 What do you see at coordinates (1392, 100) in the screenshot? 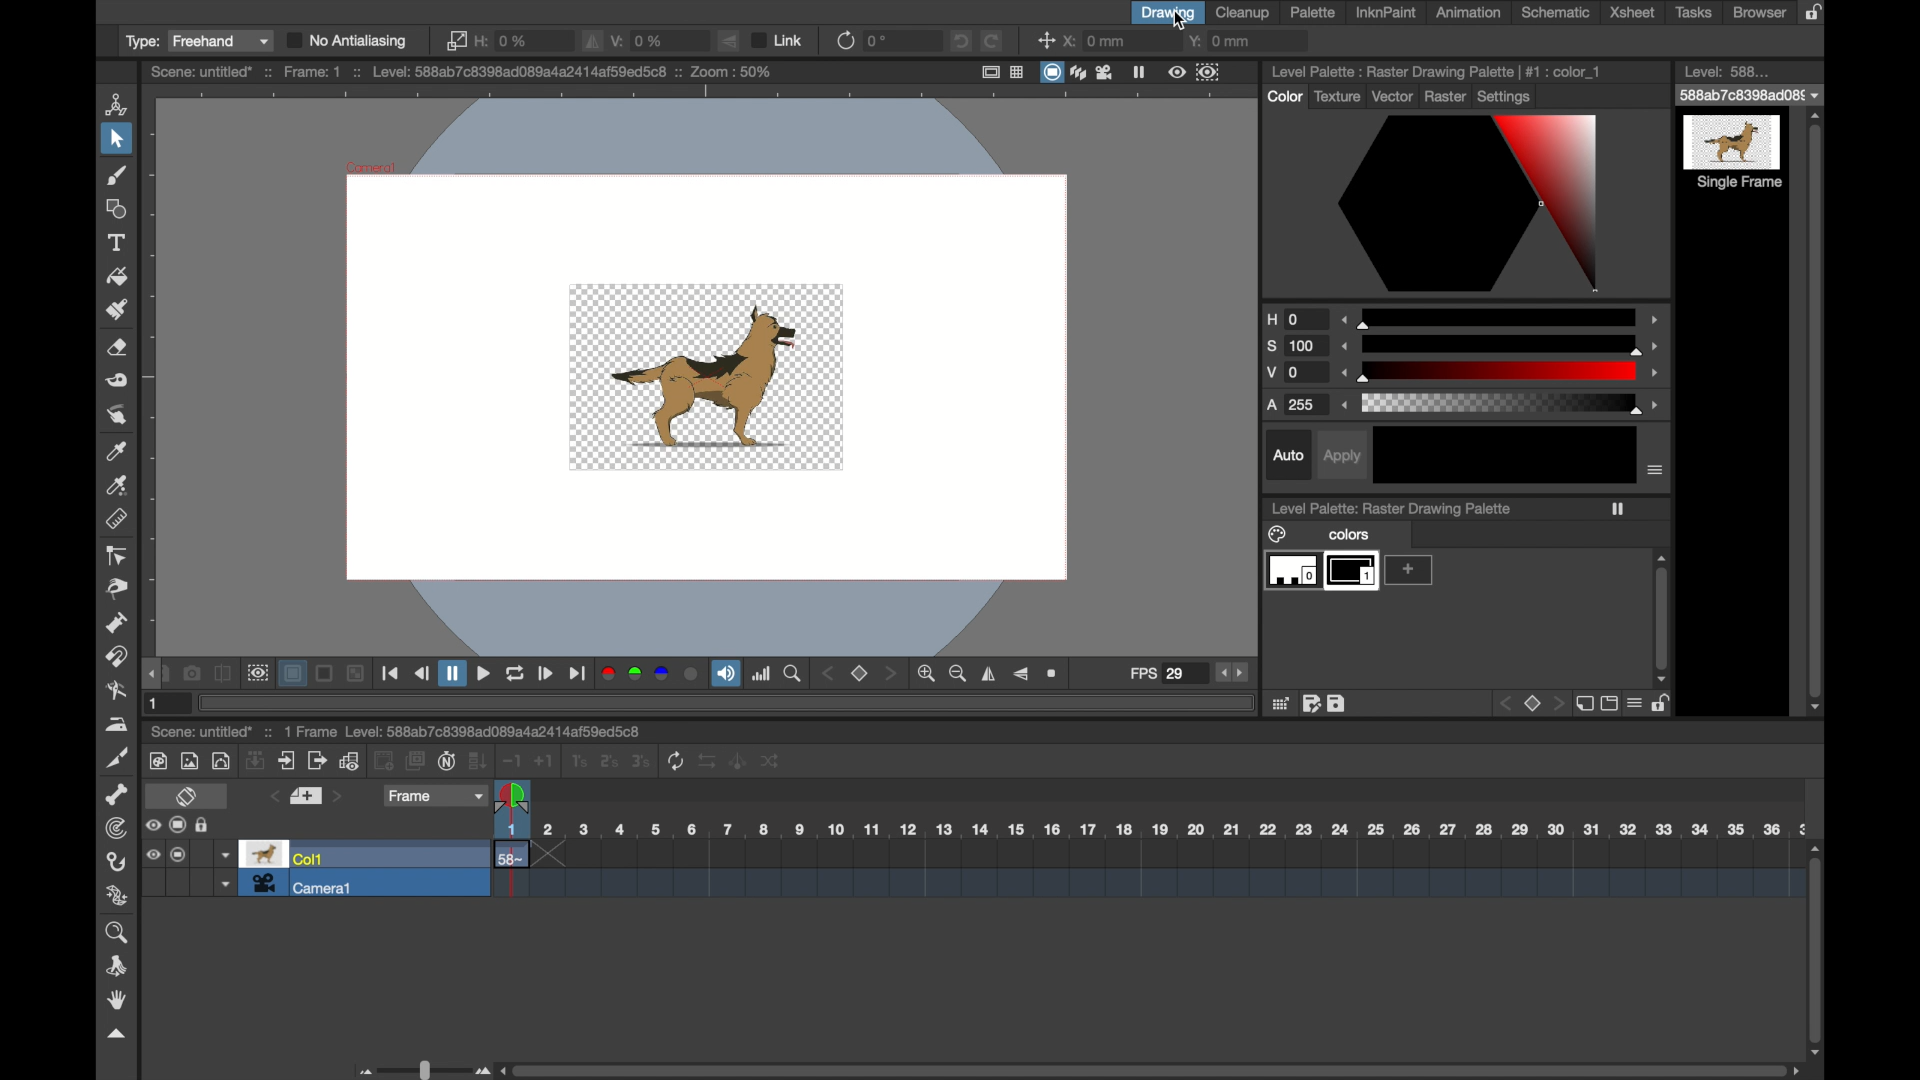
I see `vector` at bounding box center [1392, 100].